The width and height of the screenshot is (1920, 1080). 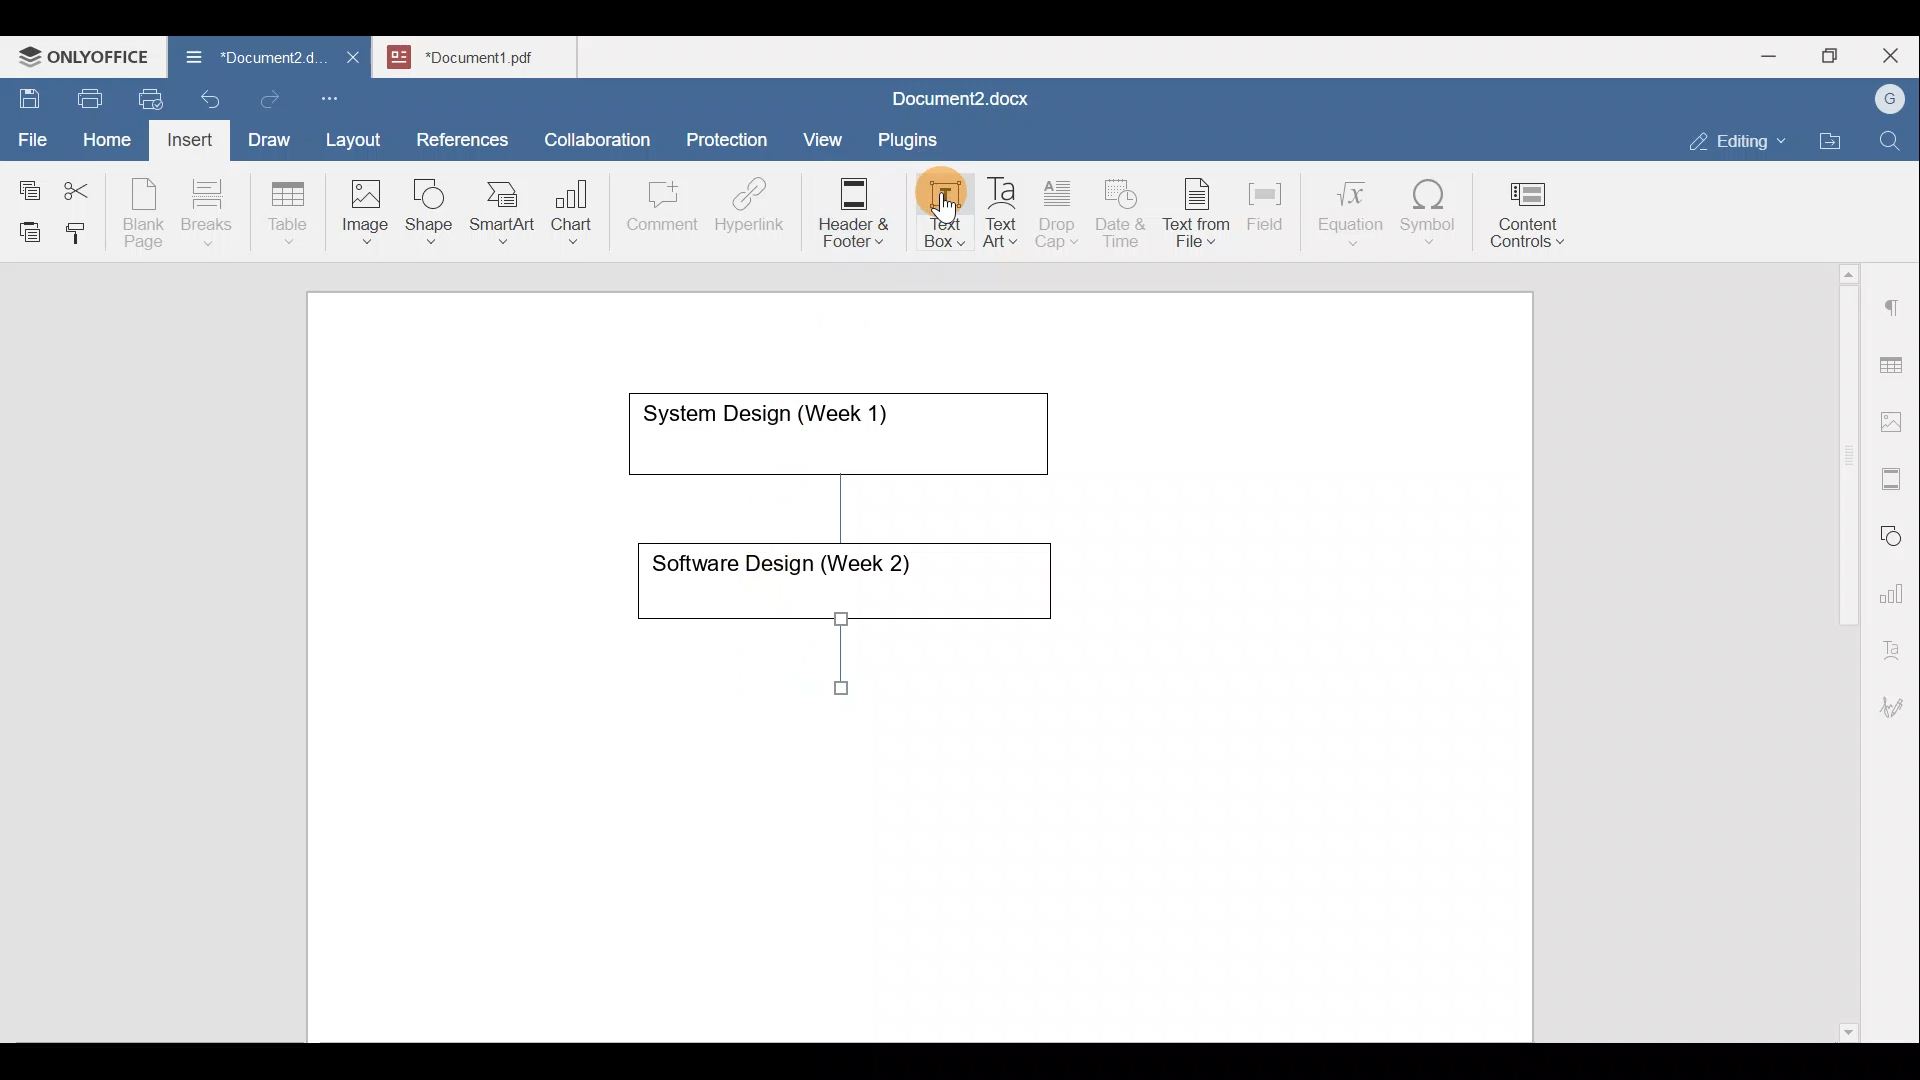 I want to click on Scroll bar, so click(x=1841, y=649).